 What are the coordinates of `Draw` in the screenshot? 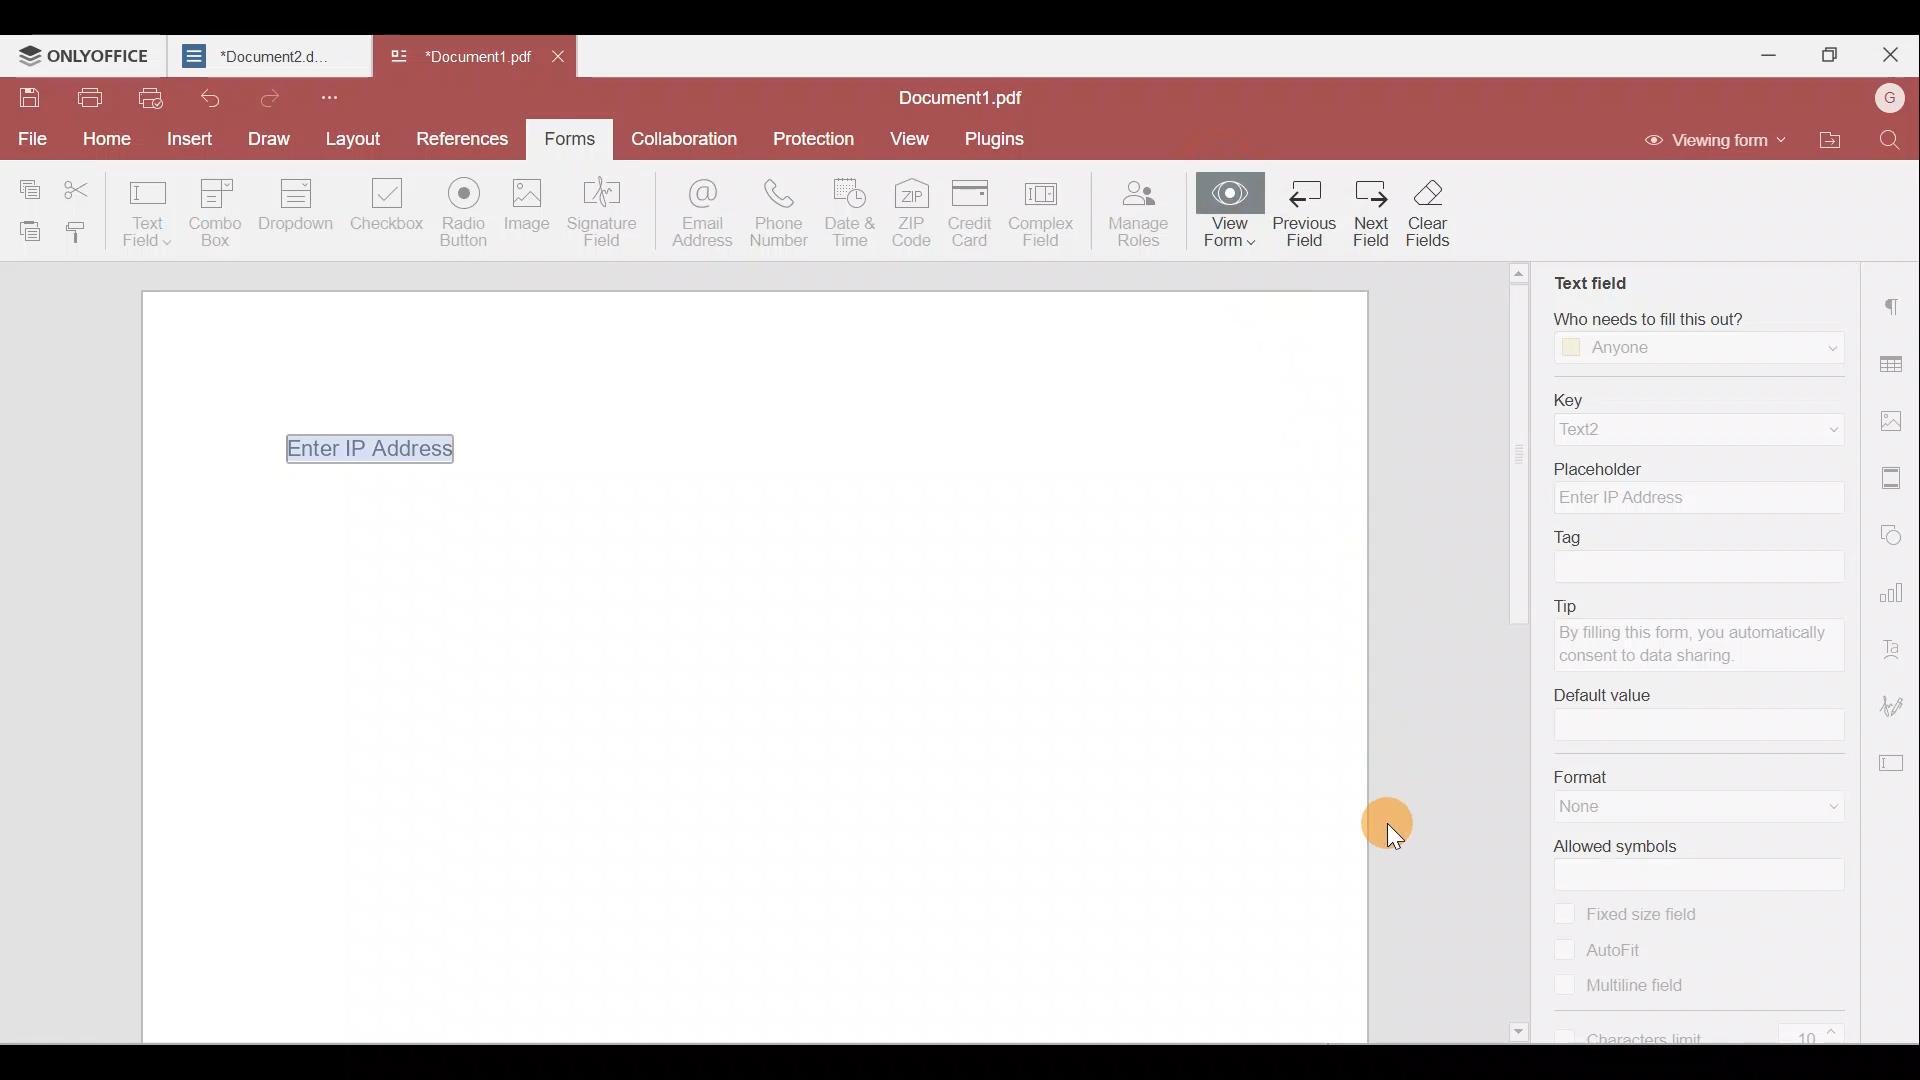 It's located at (262, 138).